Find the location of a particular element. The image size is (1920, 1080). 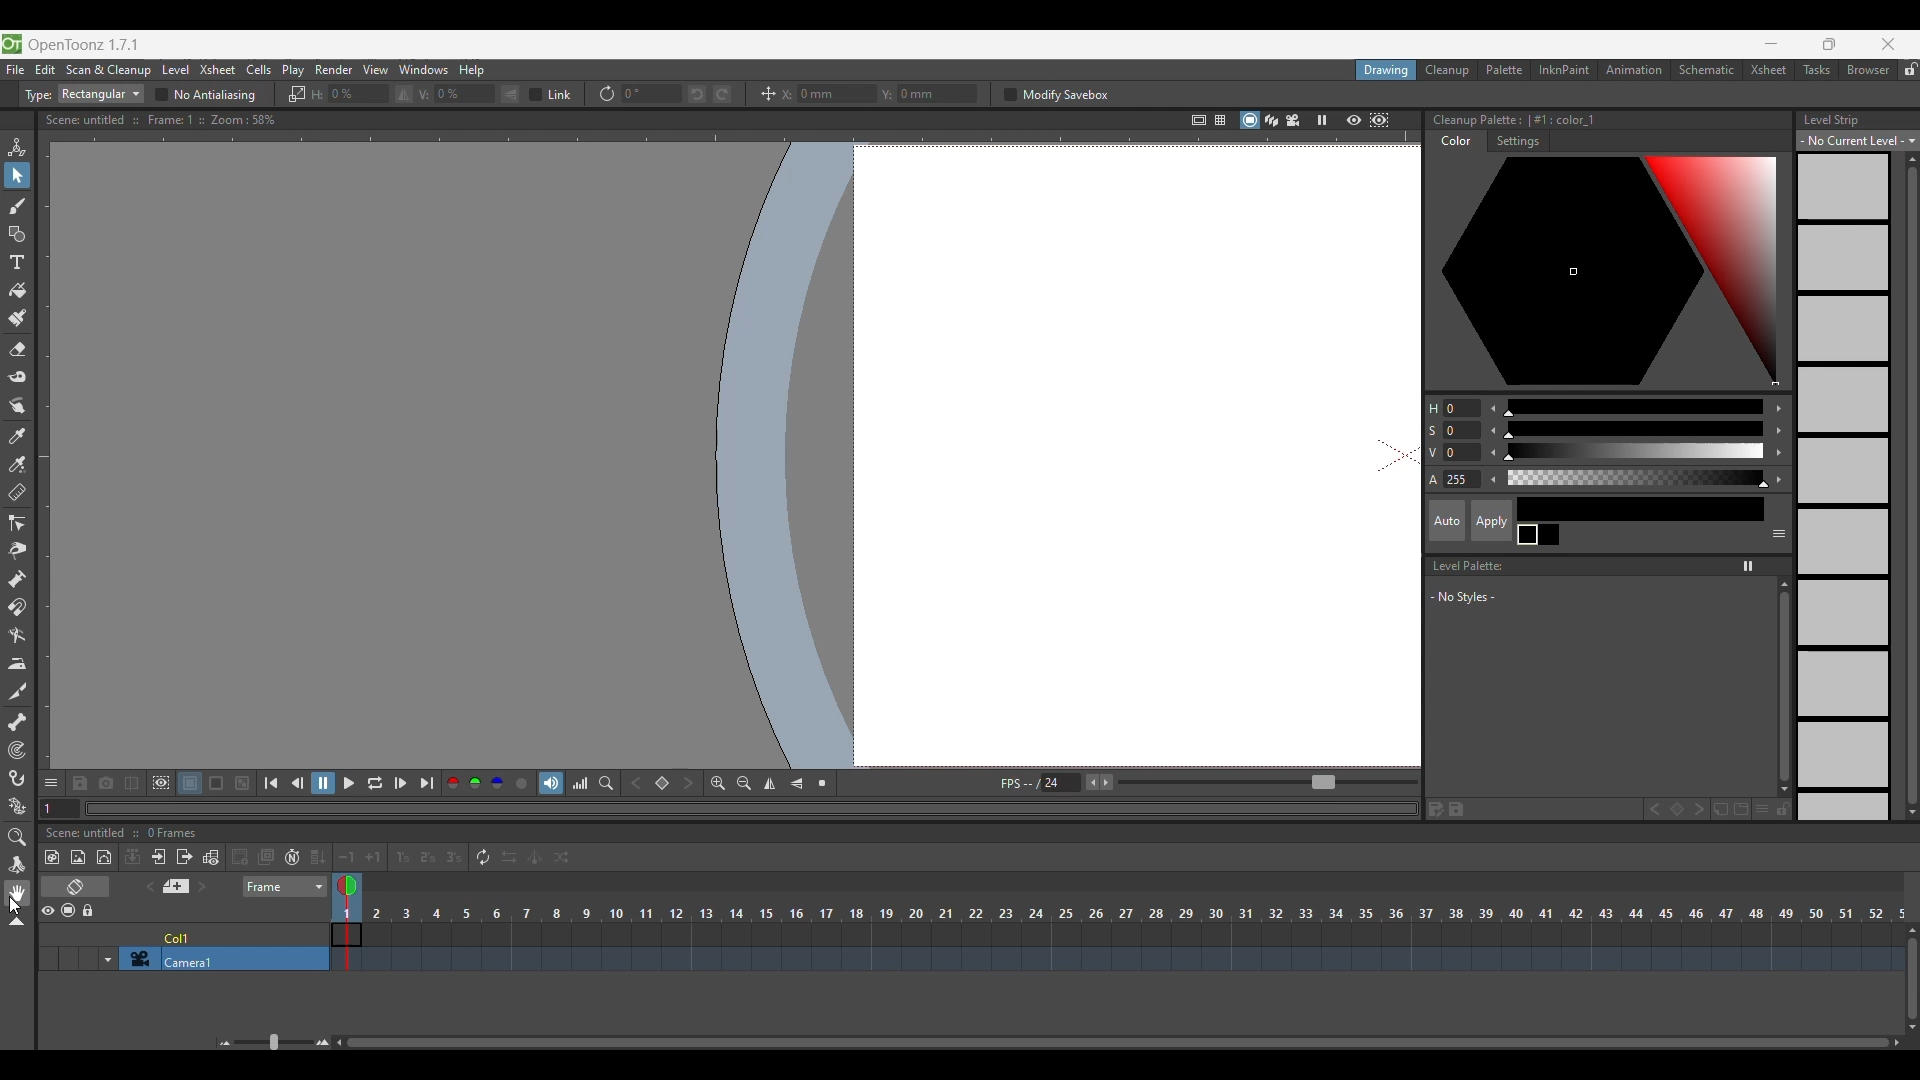

Input Y axis position is located at coordinates (930, 93).